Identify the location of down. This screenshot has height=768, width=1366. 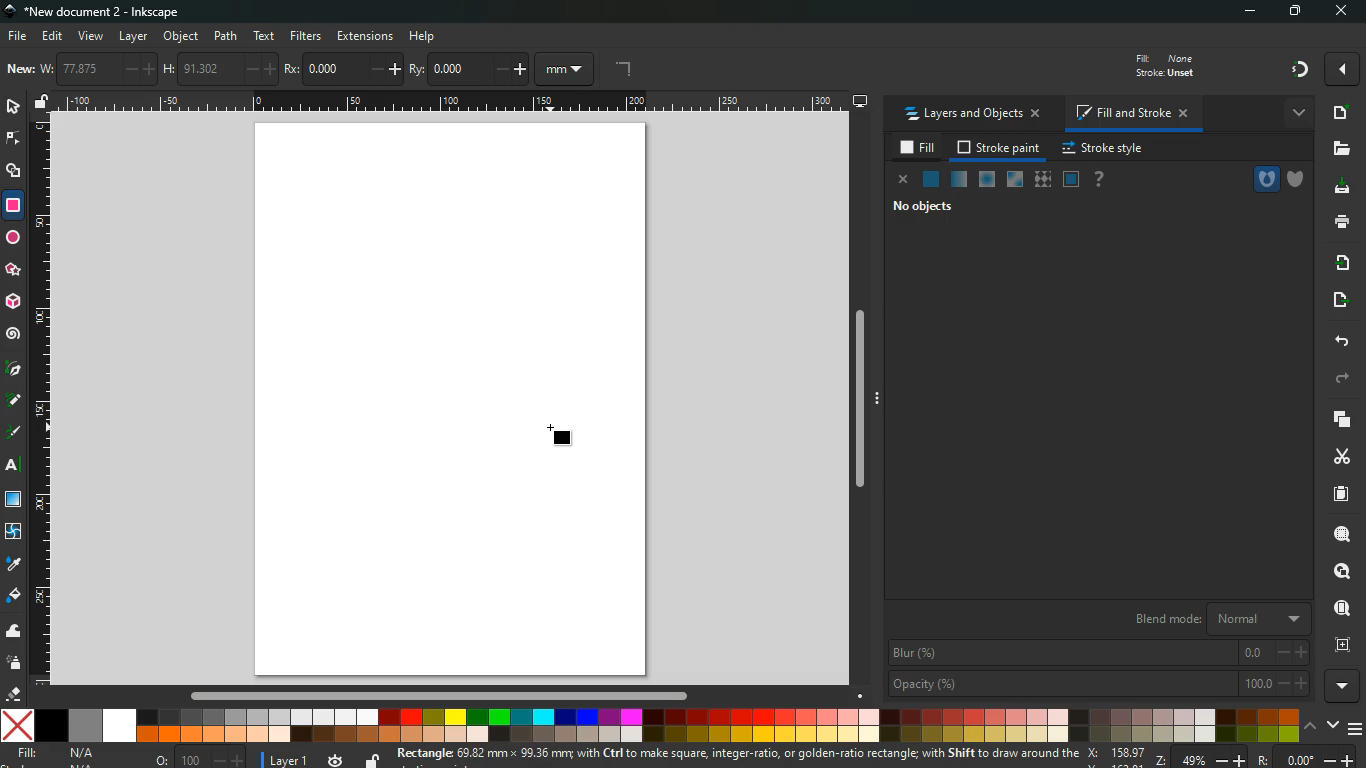
(1332, 724).